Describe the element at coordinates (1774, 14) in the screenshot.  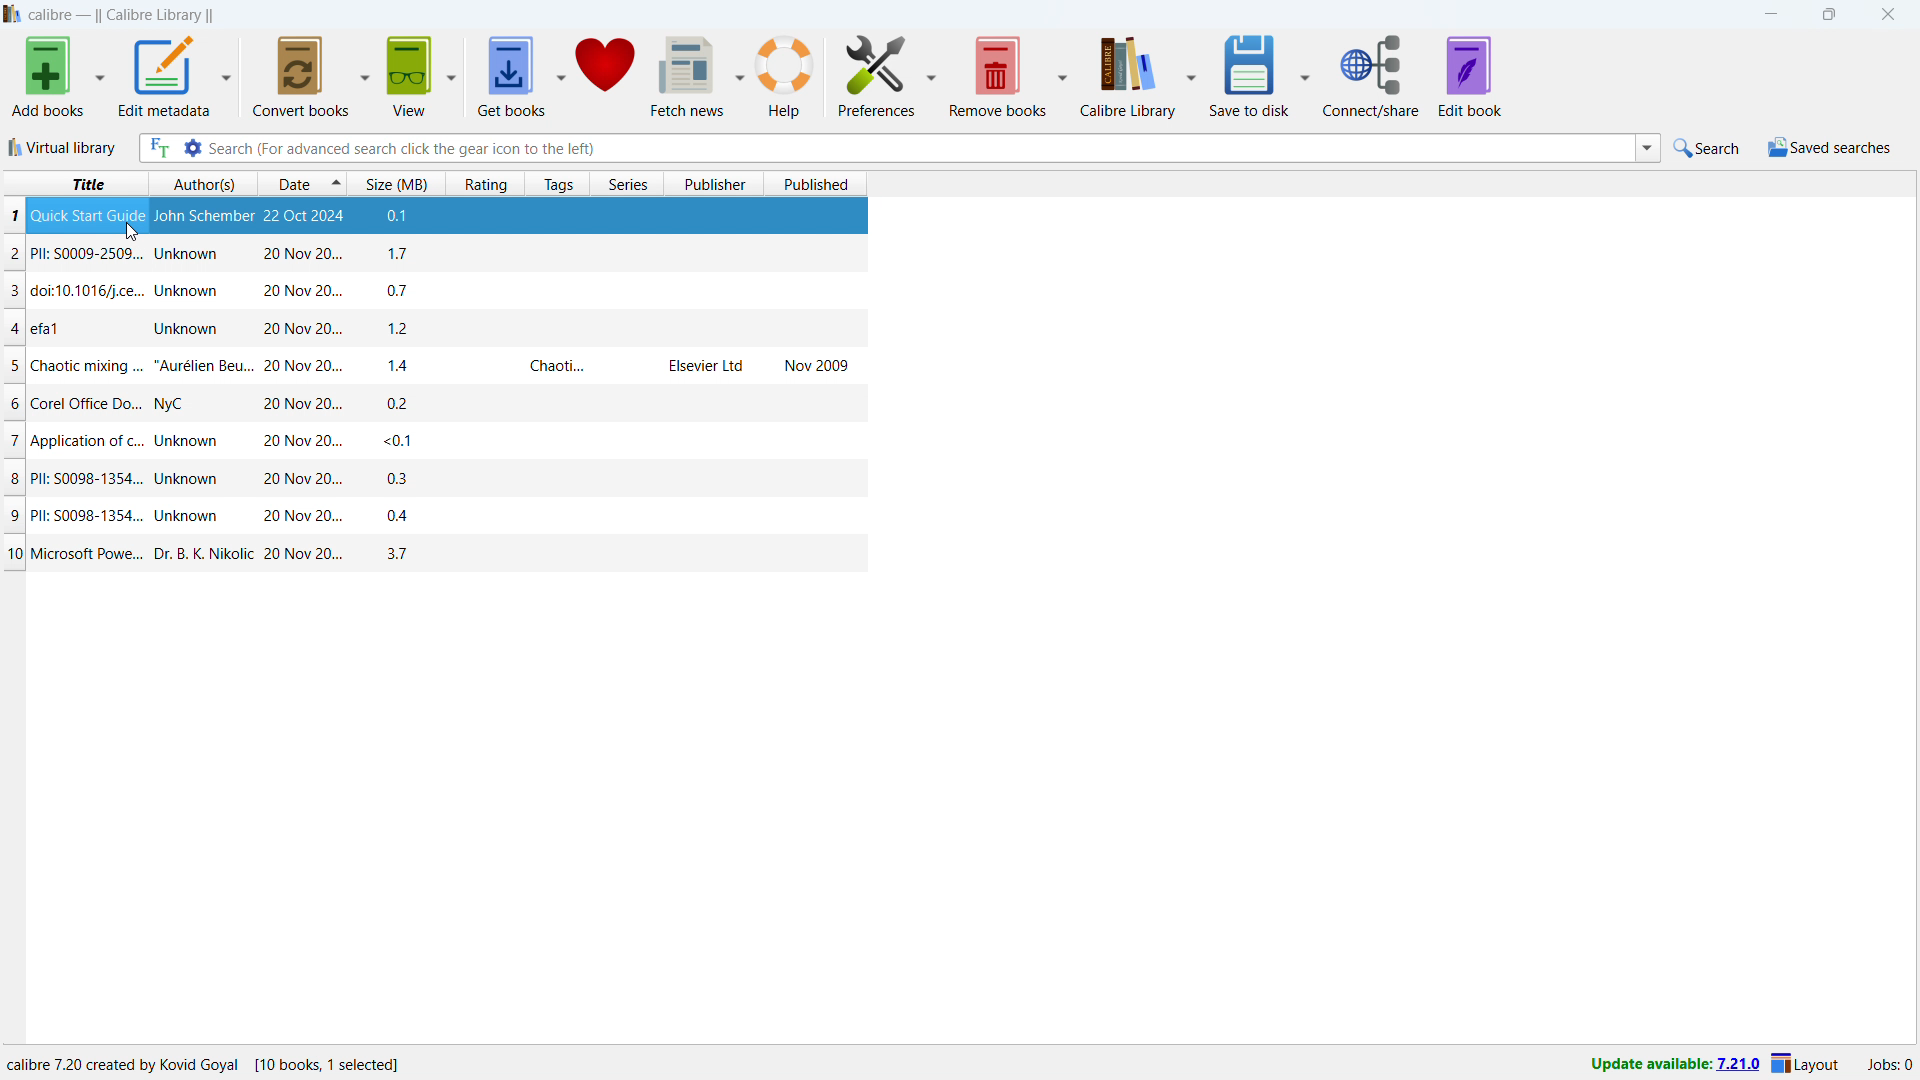
I see `minimize` at that location.